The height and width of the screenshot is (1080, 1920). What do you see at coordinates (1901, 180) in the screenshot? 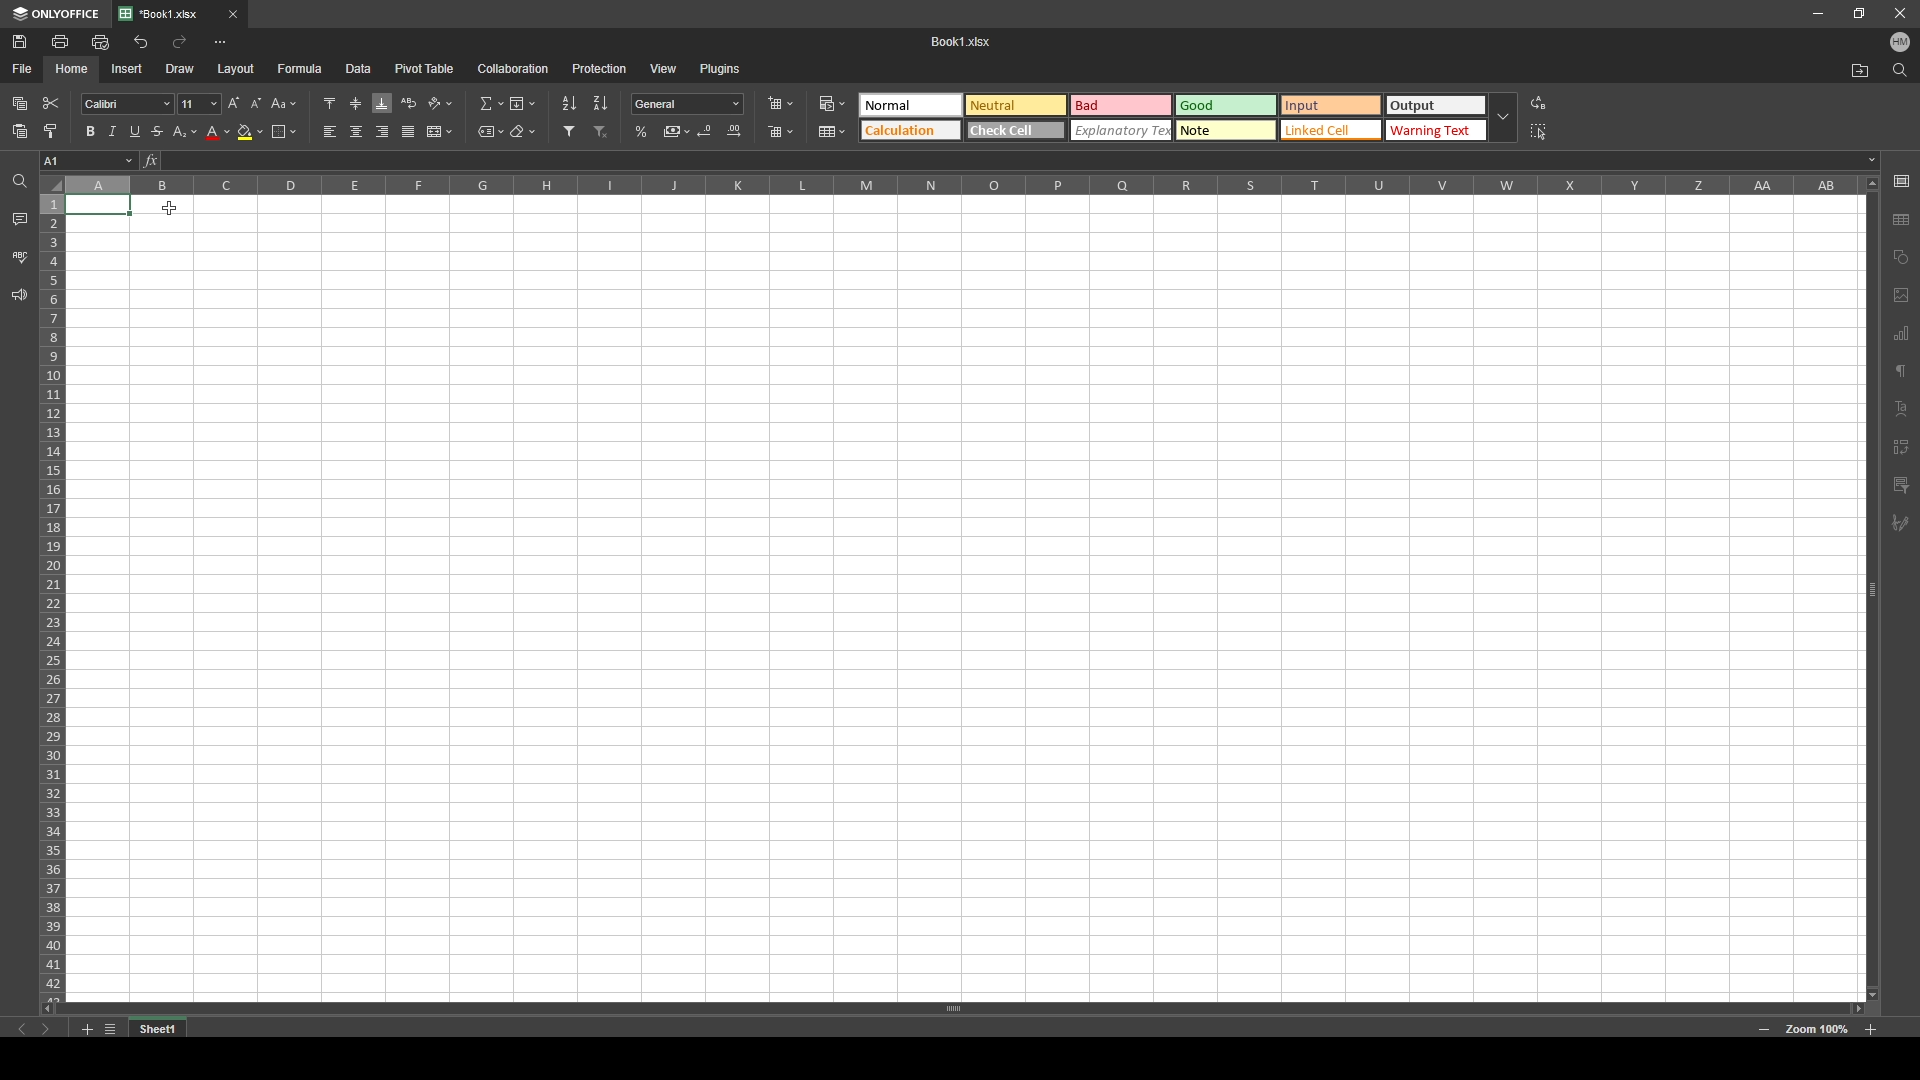
I see `cell settings` at bounding box center [1901, 180].